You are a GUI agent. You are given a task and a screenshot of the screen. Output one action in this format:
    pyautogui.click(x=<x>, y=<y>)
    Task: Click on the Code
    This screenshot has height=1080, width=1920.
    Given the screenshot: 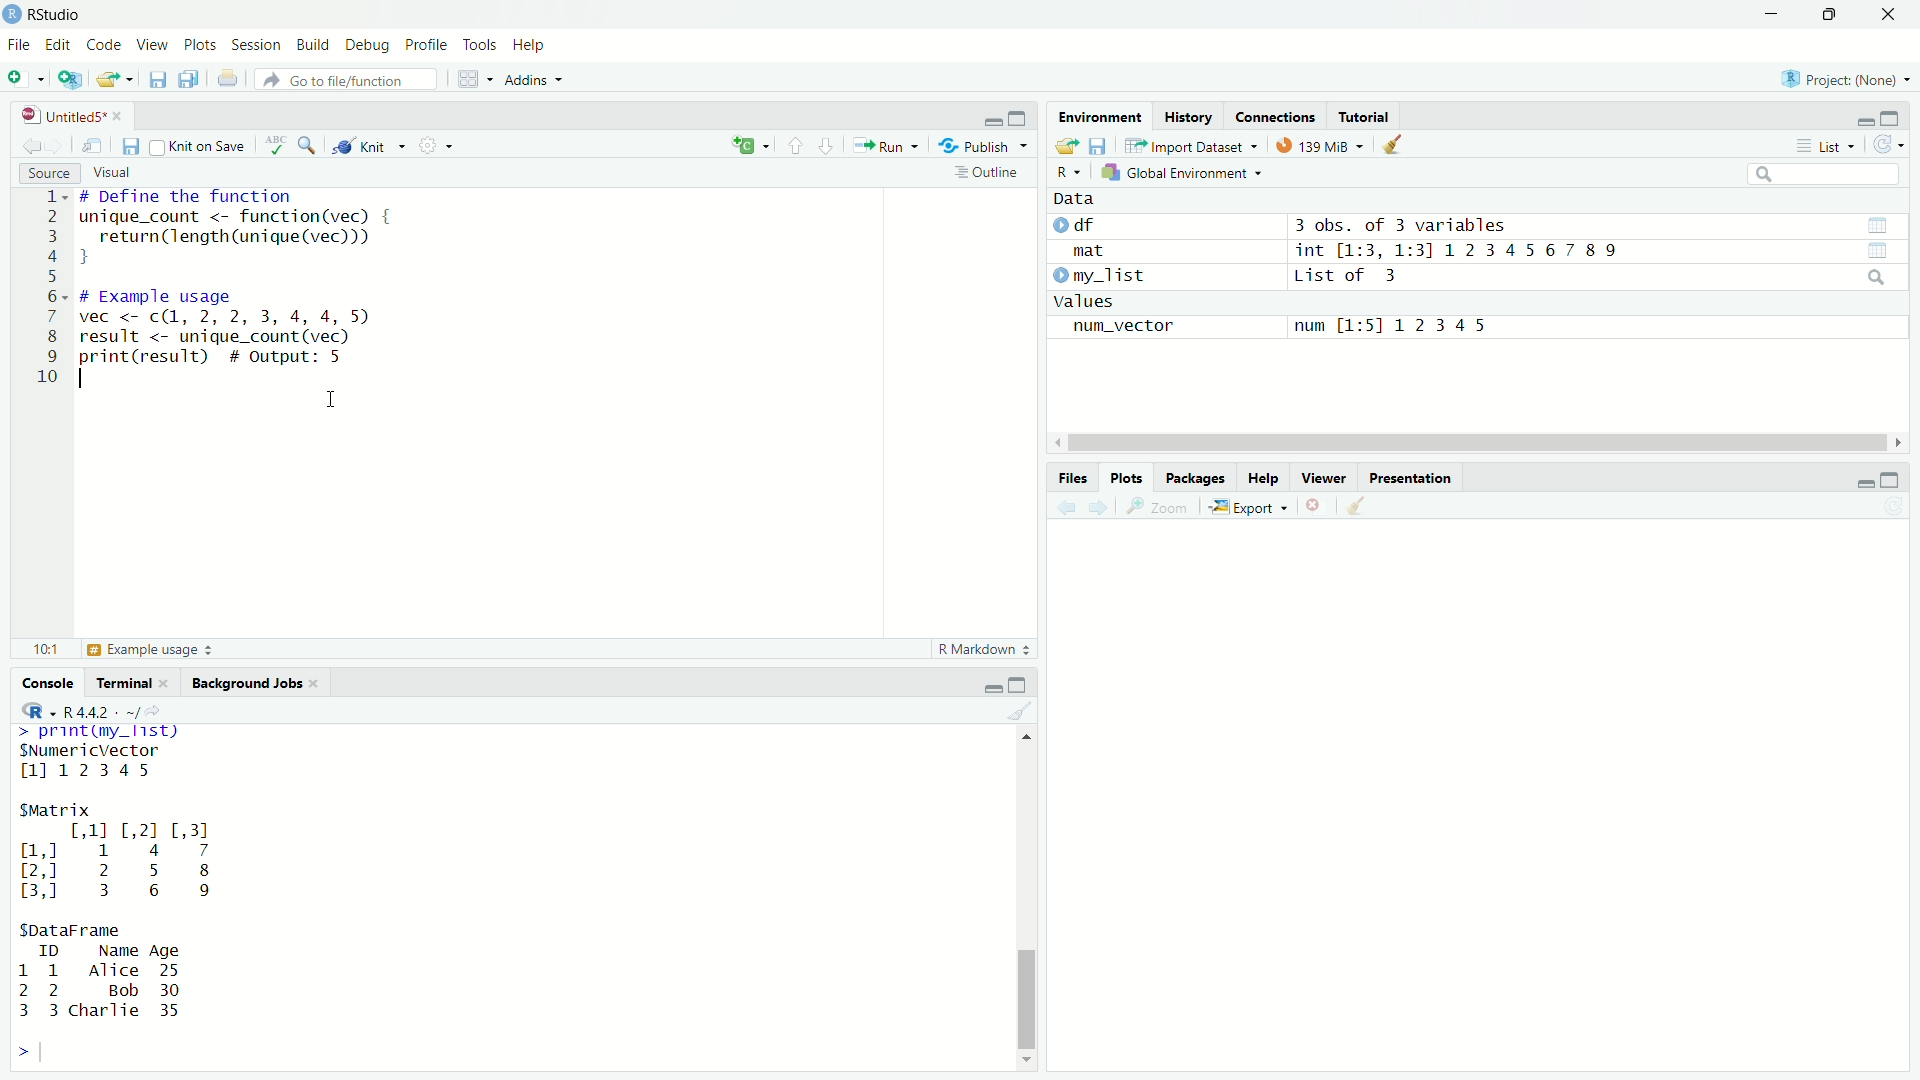 What is the action you would take?
    pyautogui.click(x=105, y=46)
    